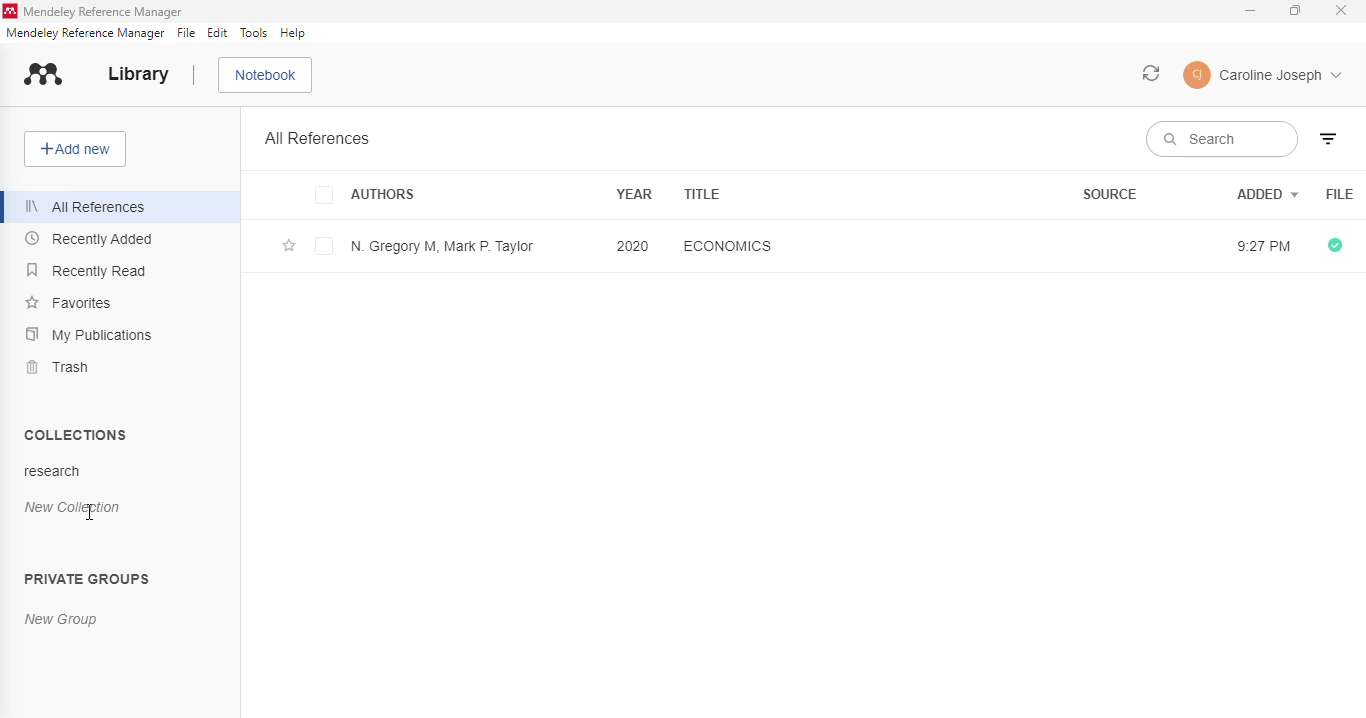 The image size is (1366, 718). I want to click on new collection, so click(71, 506).